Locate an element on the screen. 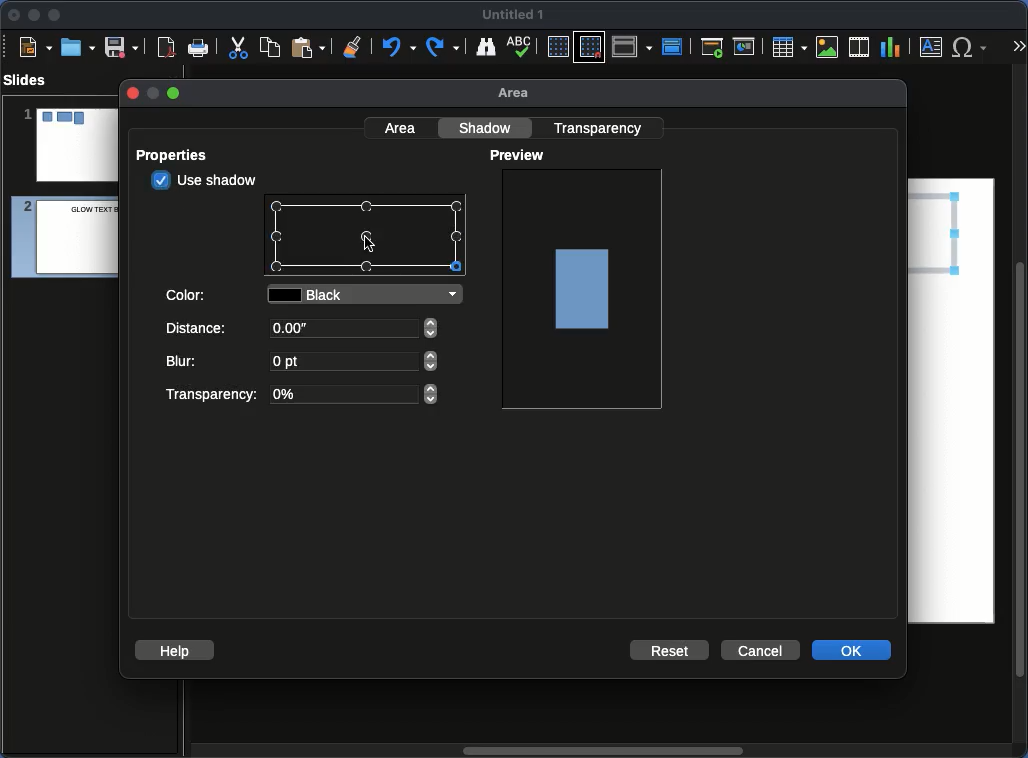 This screenshot has height=758, width=1028. Save is located at coordinates (123, 46).